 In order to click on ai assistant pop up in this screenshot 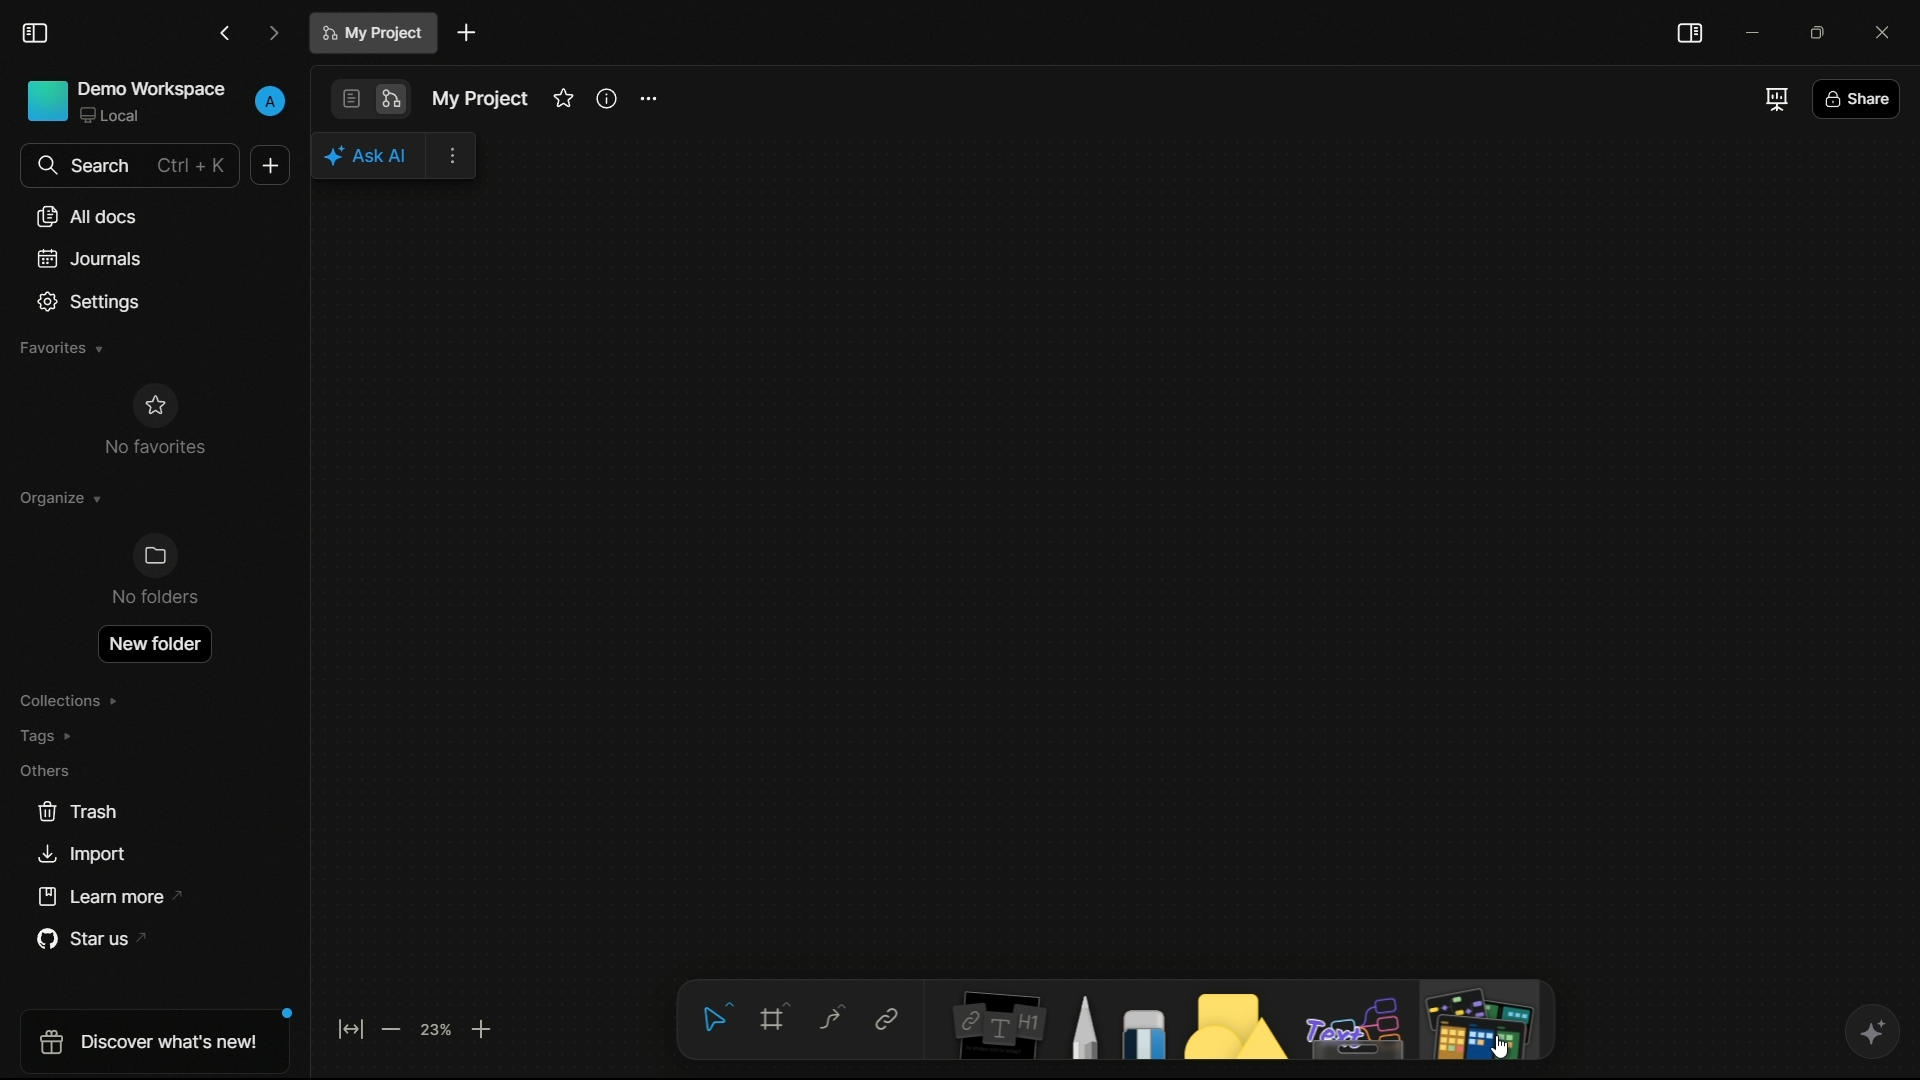, I will do `click(370, 155)`.